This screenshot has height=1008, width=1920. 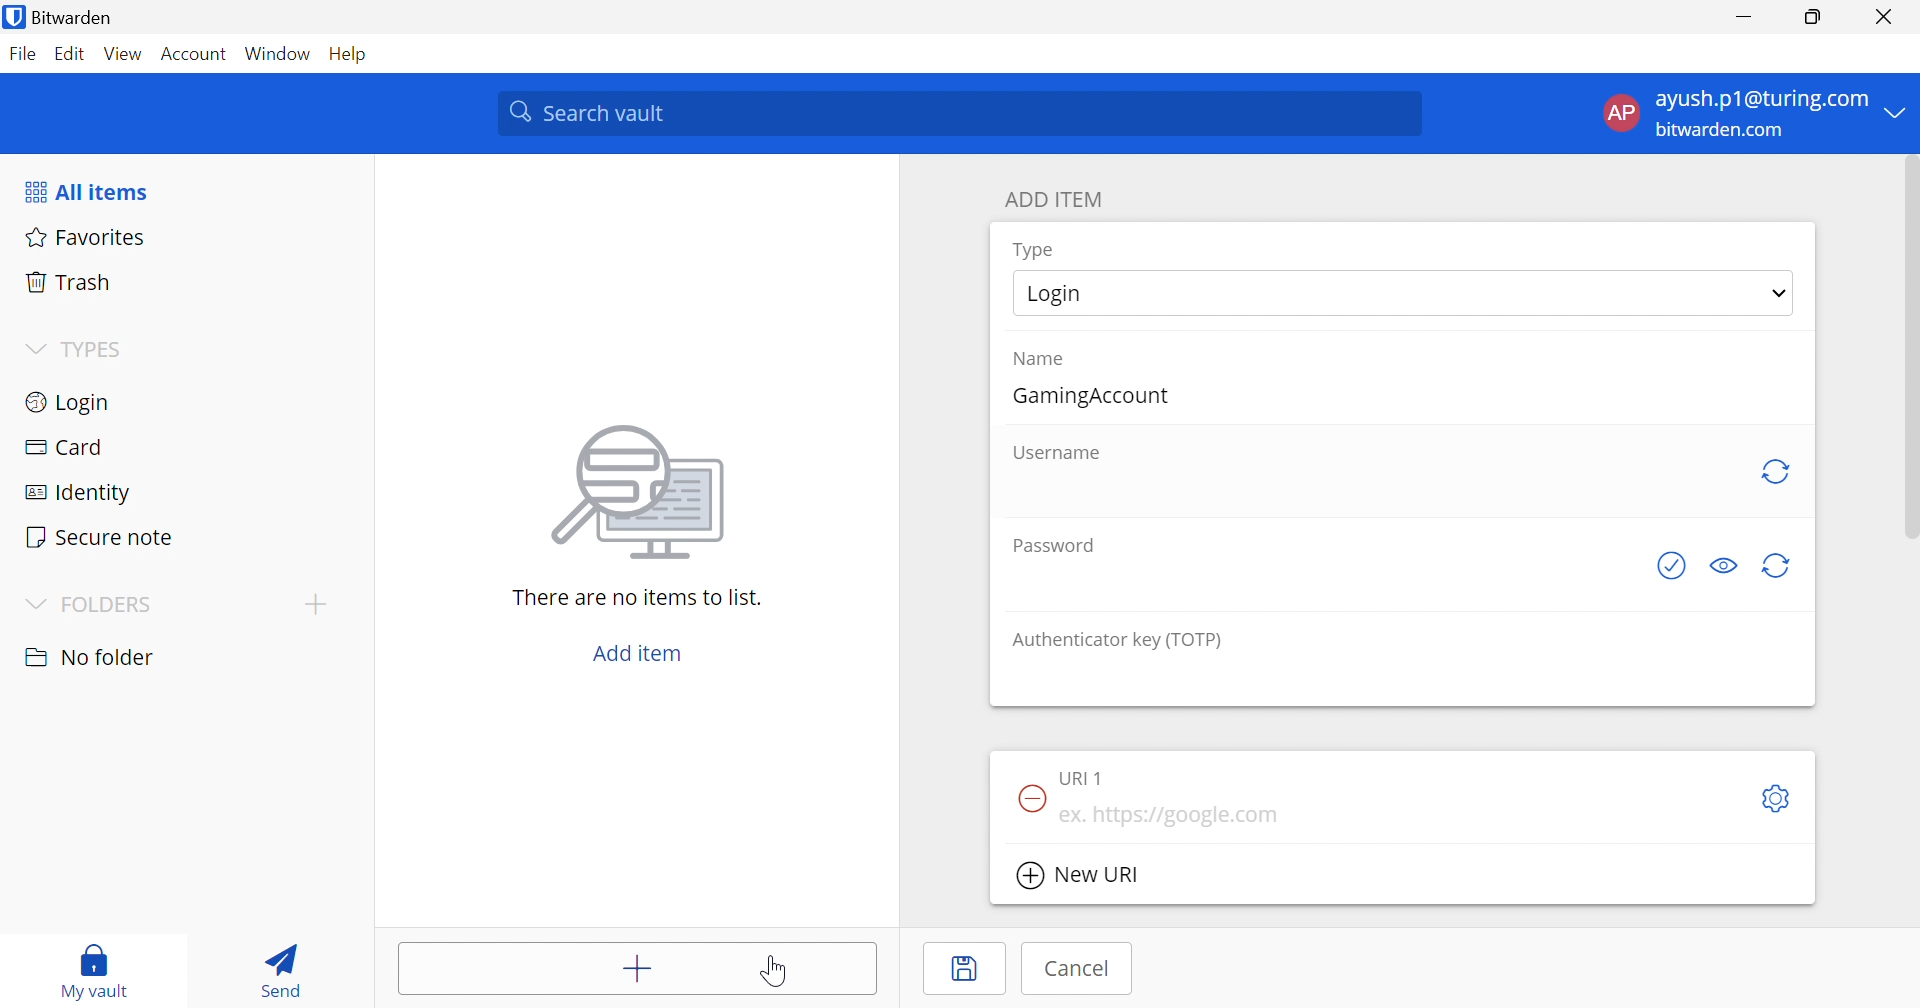 I want to click on Drop Down, so click(x=1901, y=111).